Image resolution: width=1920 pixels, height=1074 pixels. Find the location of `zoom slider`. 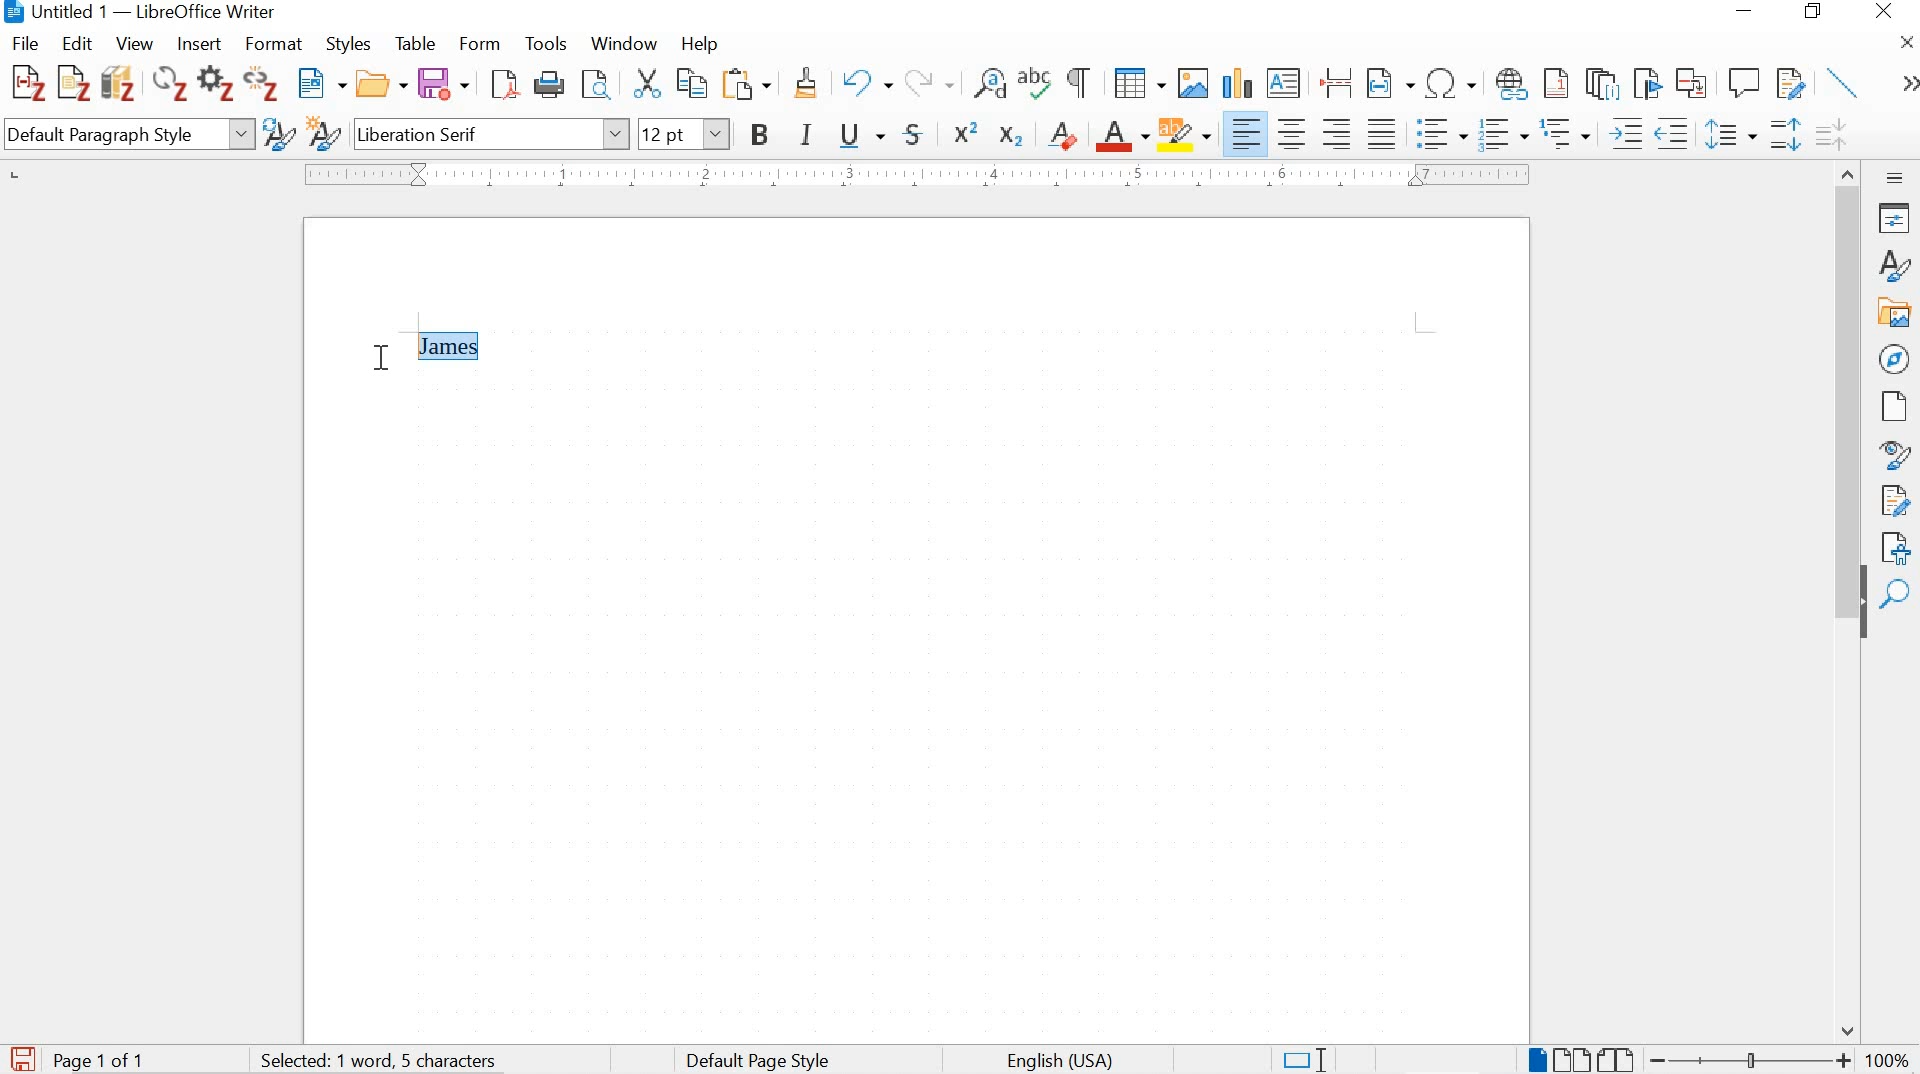

zoom slider is located at coordinates (1745, 1060).